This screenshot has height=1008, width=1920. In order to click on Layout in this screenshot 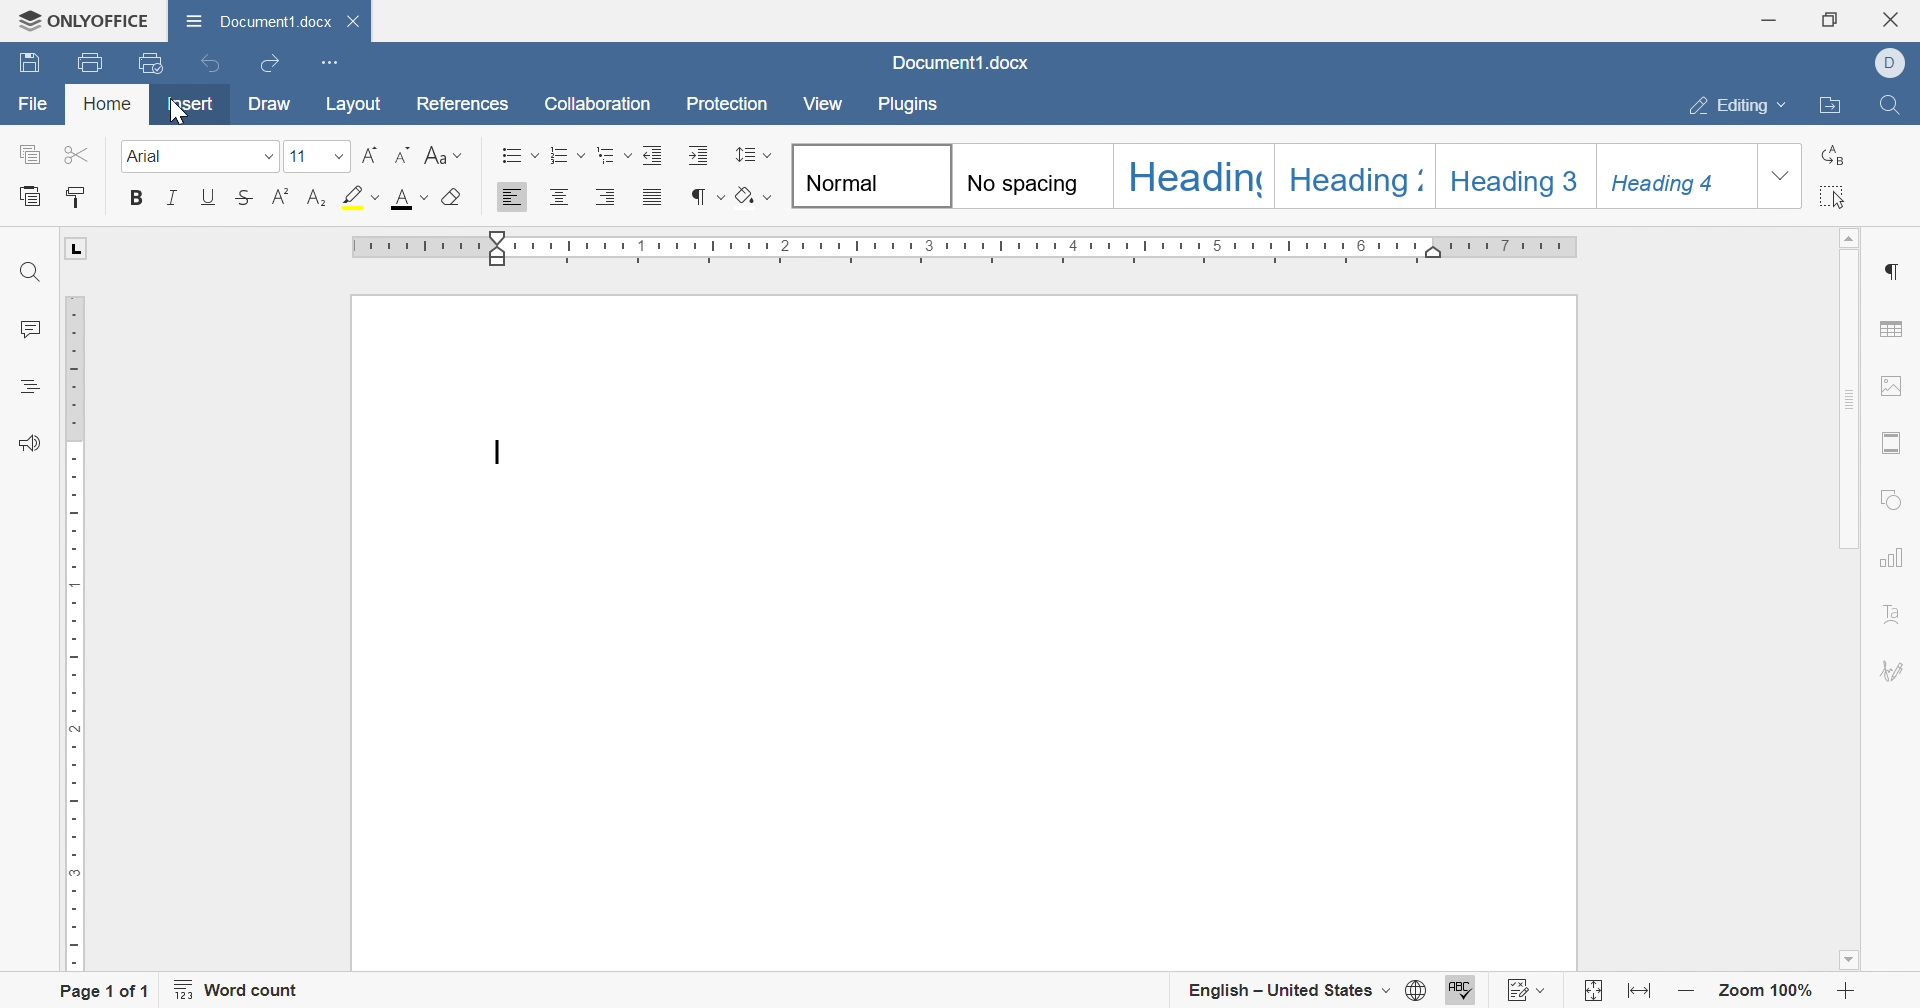, I will do `click(353, 103)`.